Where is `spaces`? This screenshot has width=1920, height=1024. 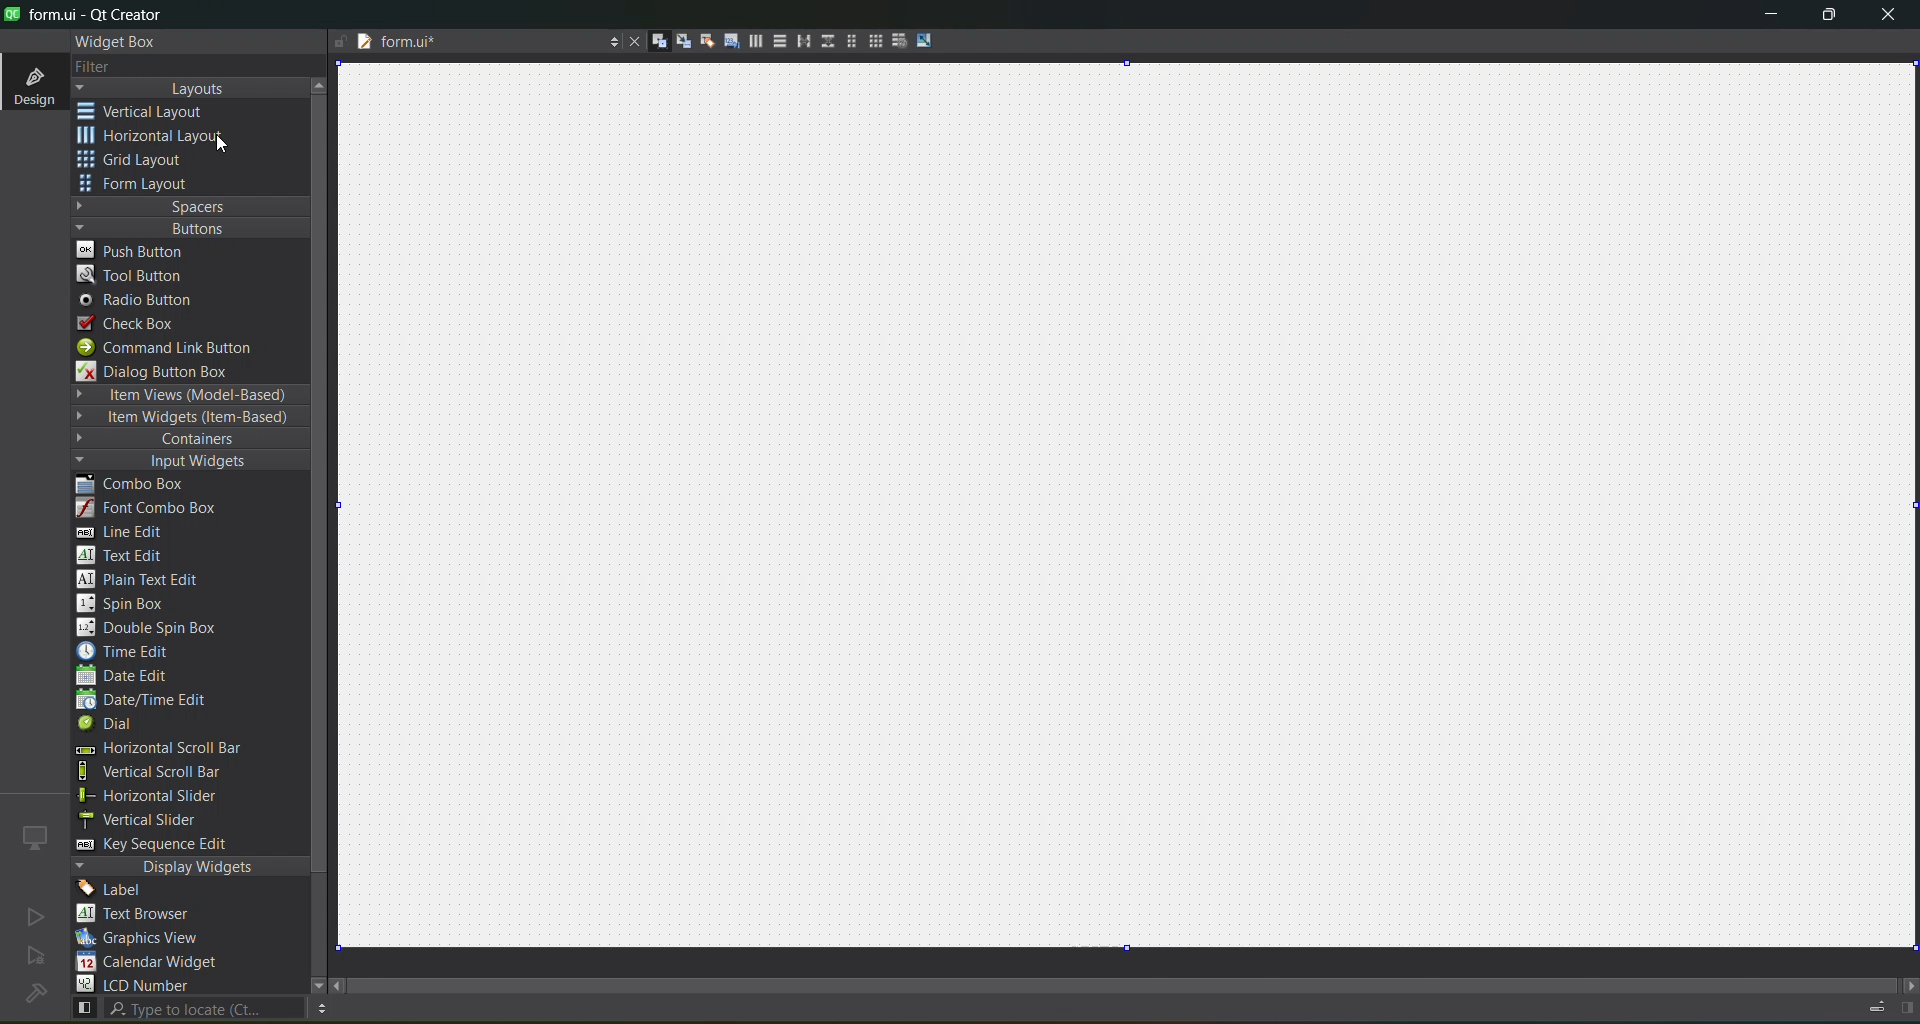
spaces is located at coordinates (191, 206).